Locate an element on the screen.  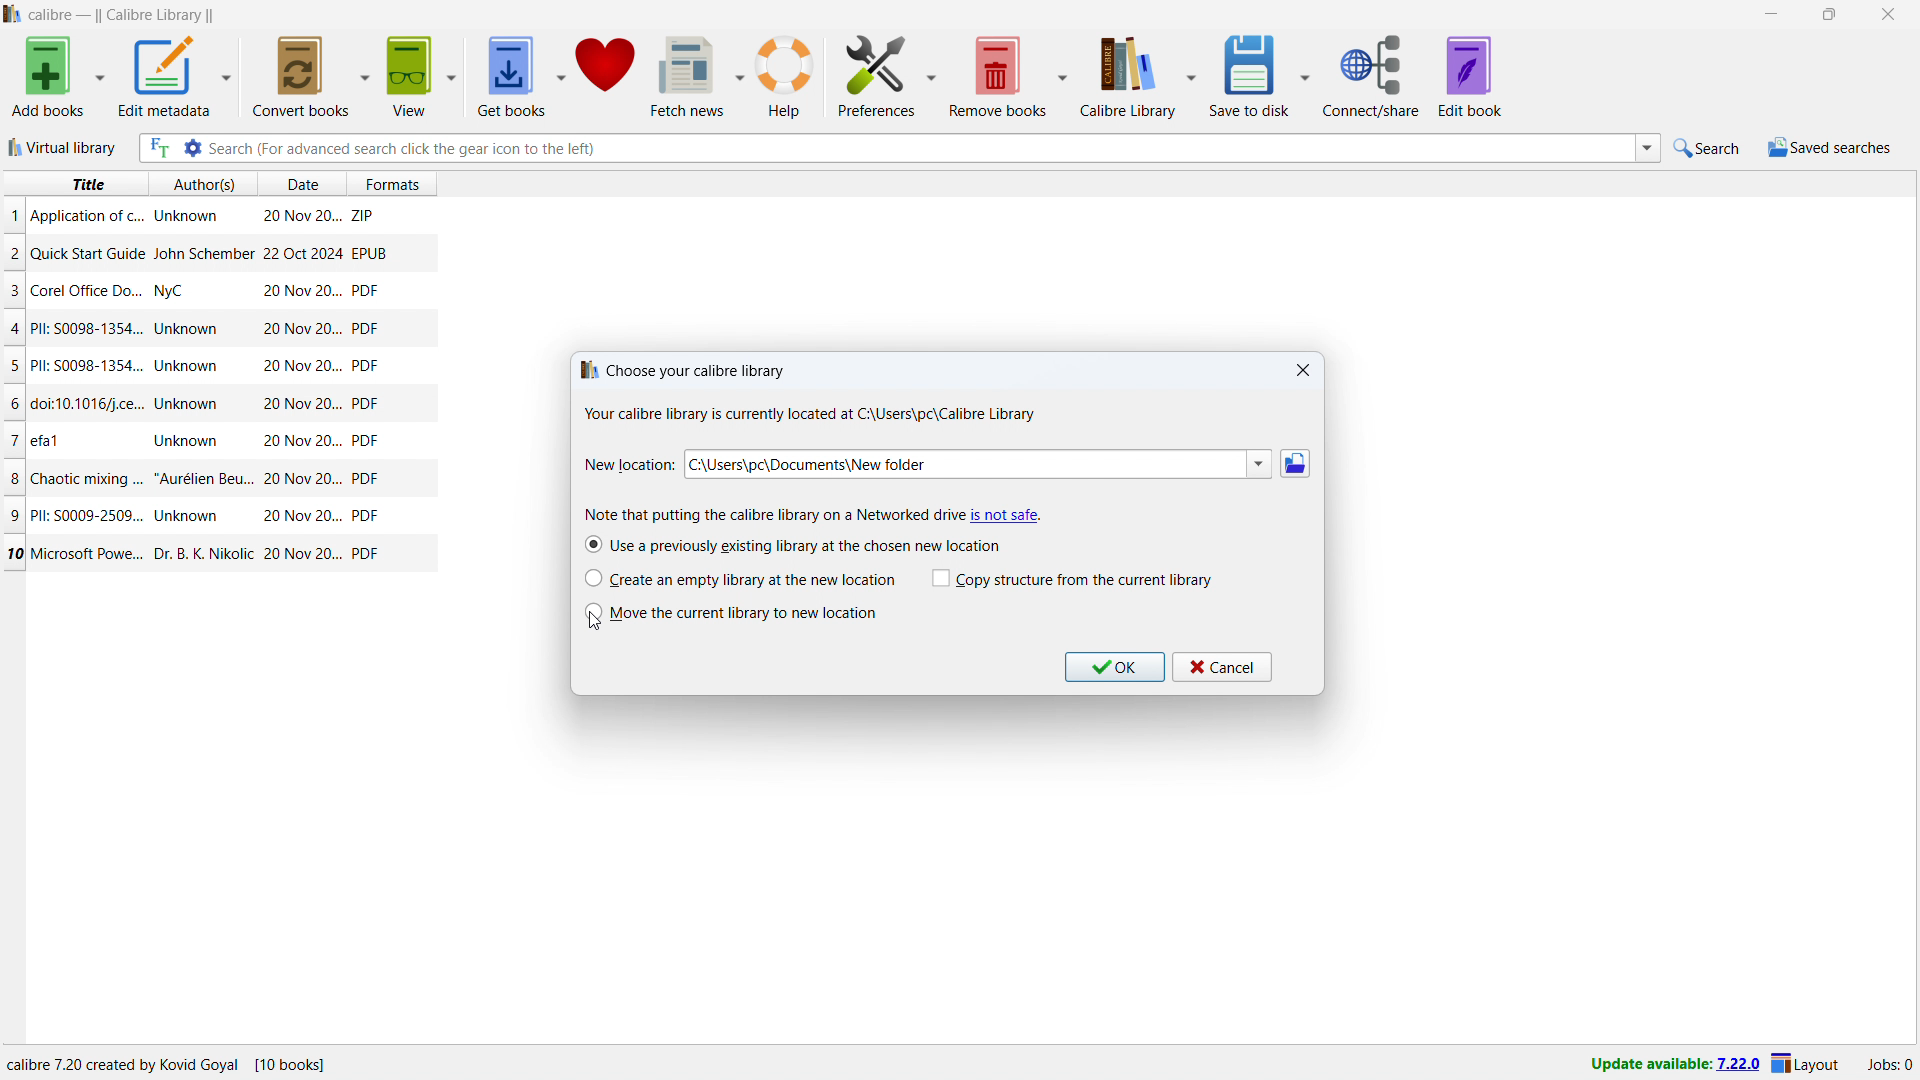
advanced search is located at coordinates (191, 148).